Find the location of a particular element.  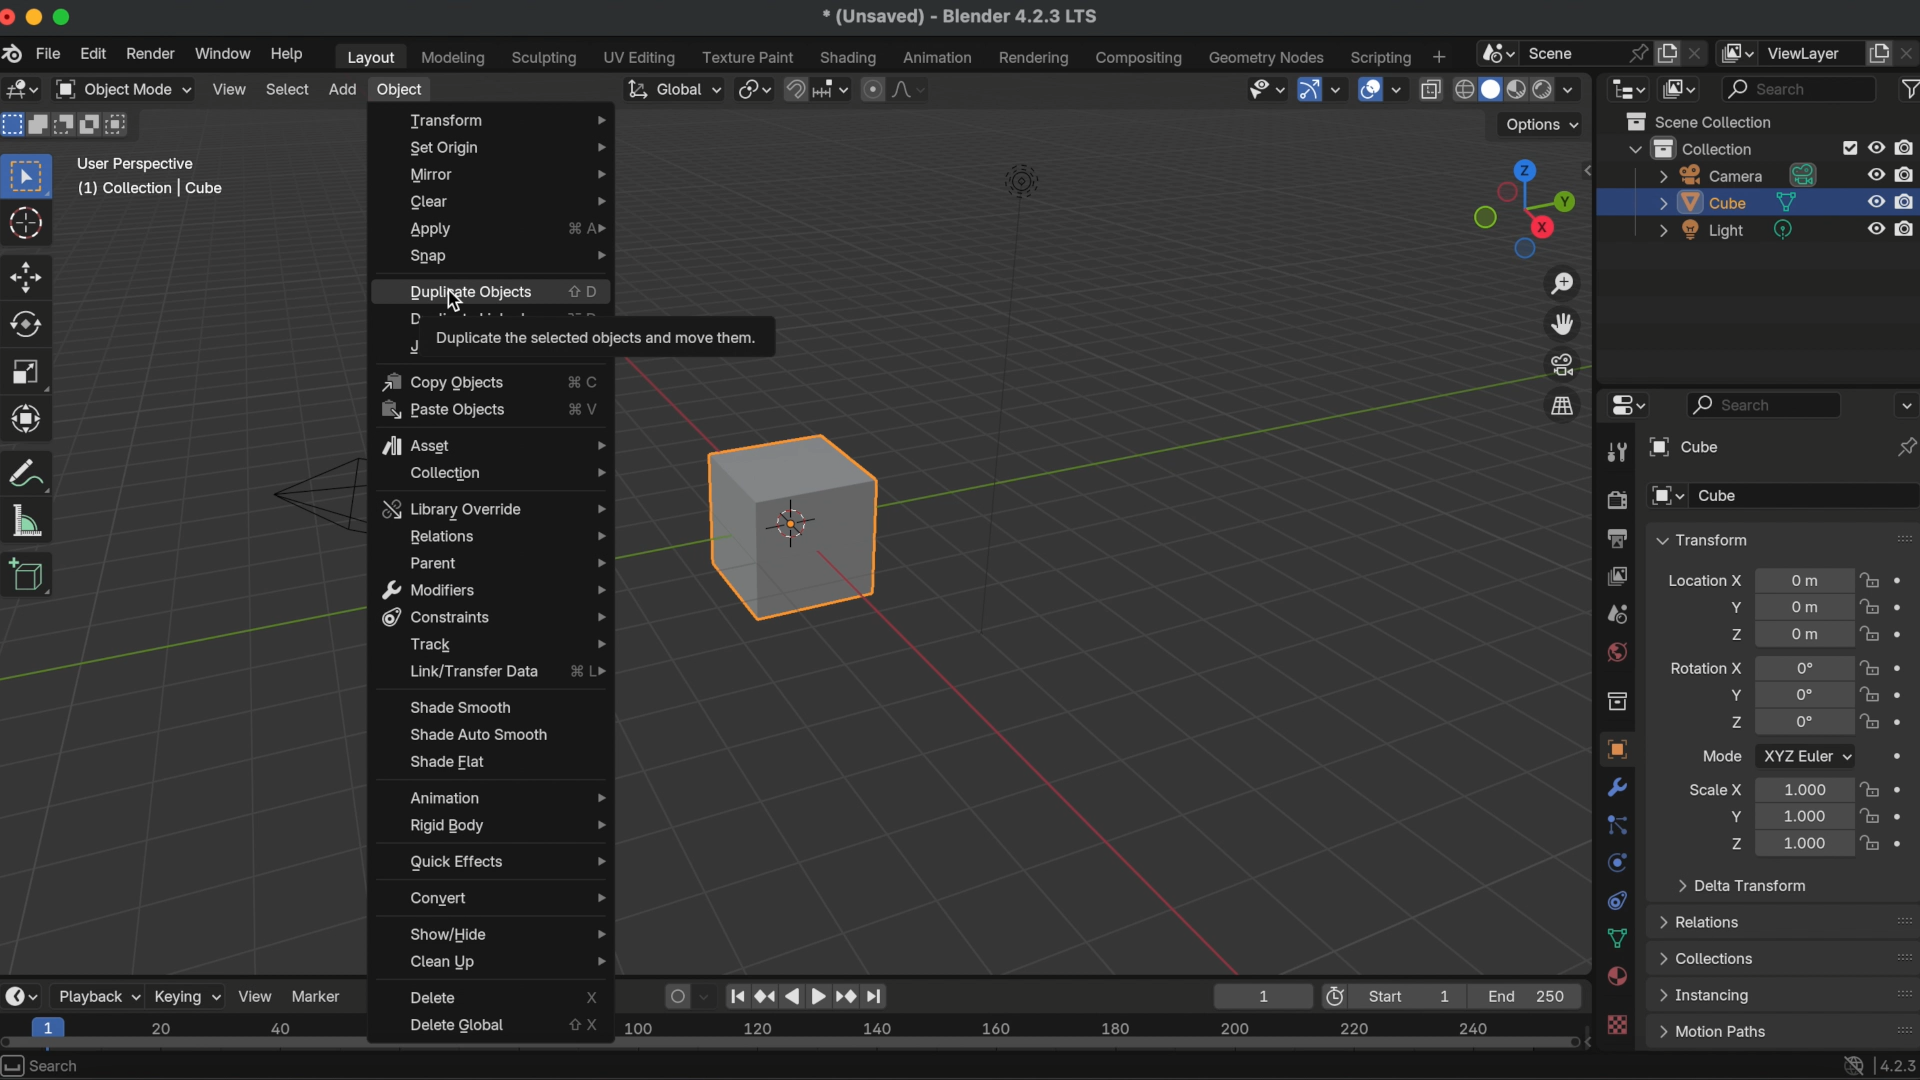

mirror menu is located at coordinates (503, 175).